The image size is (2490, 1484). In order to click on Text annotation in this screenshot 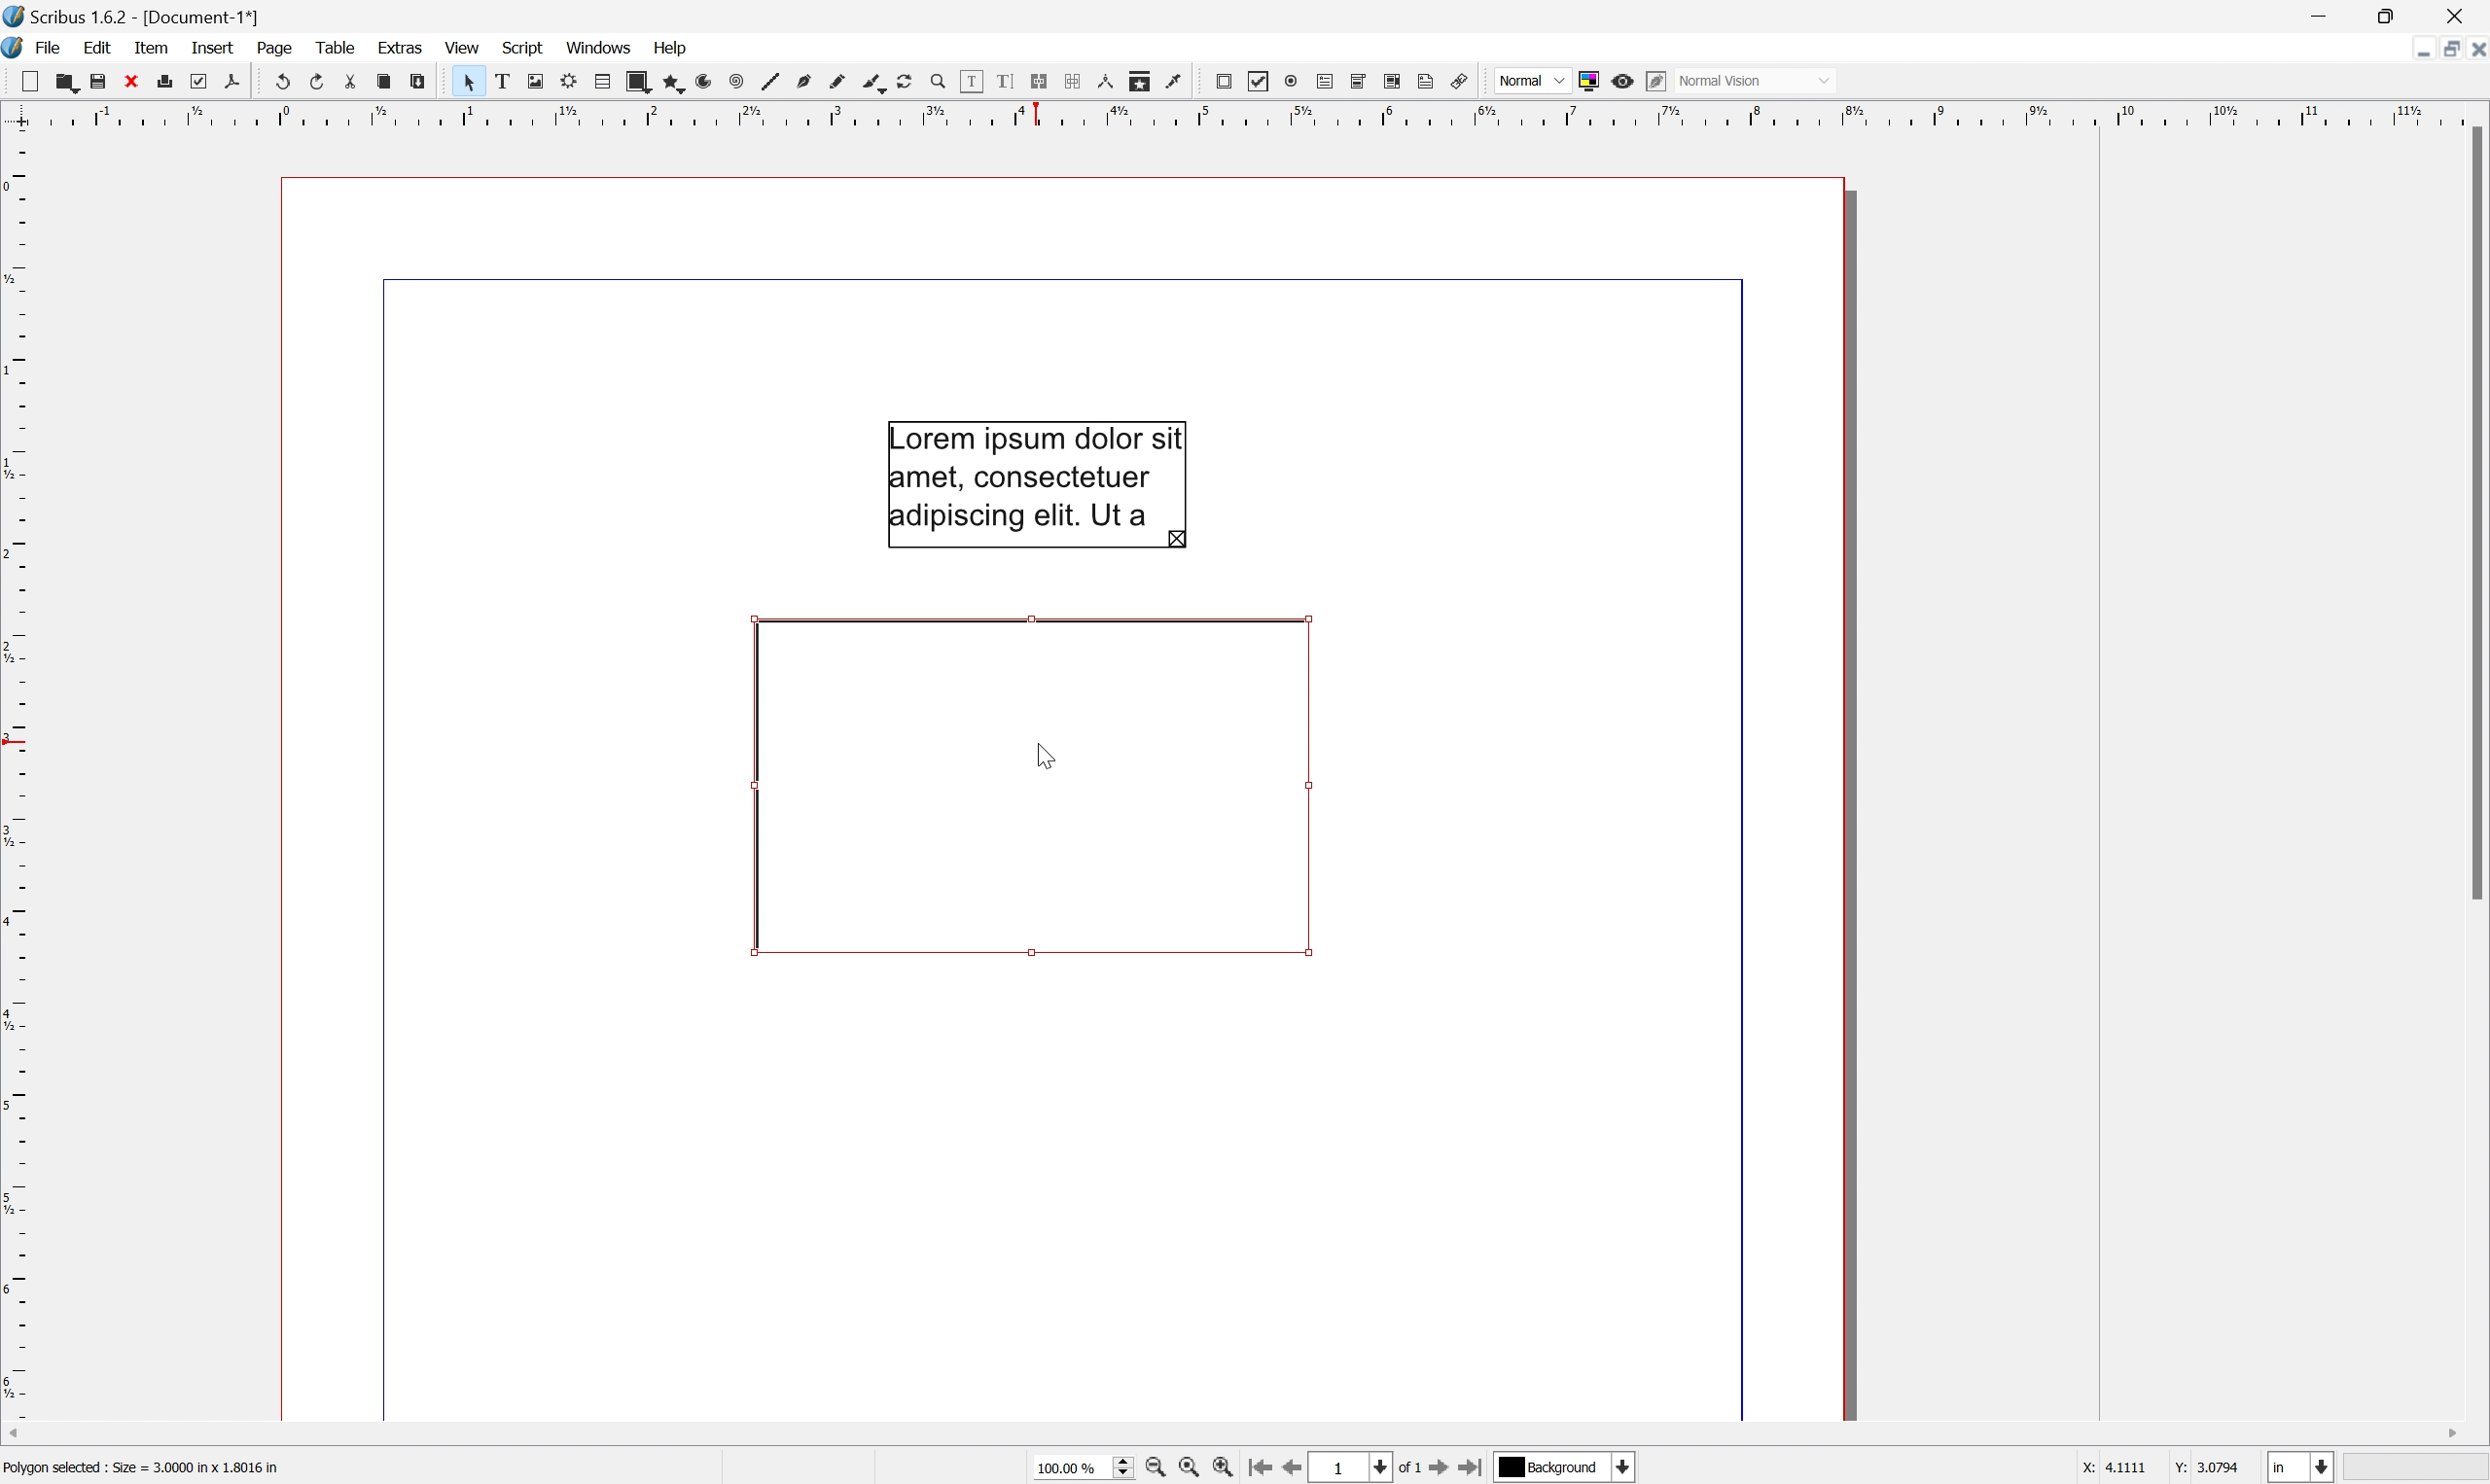, I will do `click(1430, 82)`.